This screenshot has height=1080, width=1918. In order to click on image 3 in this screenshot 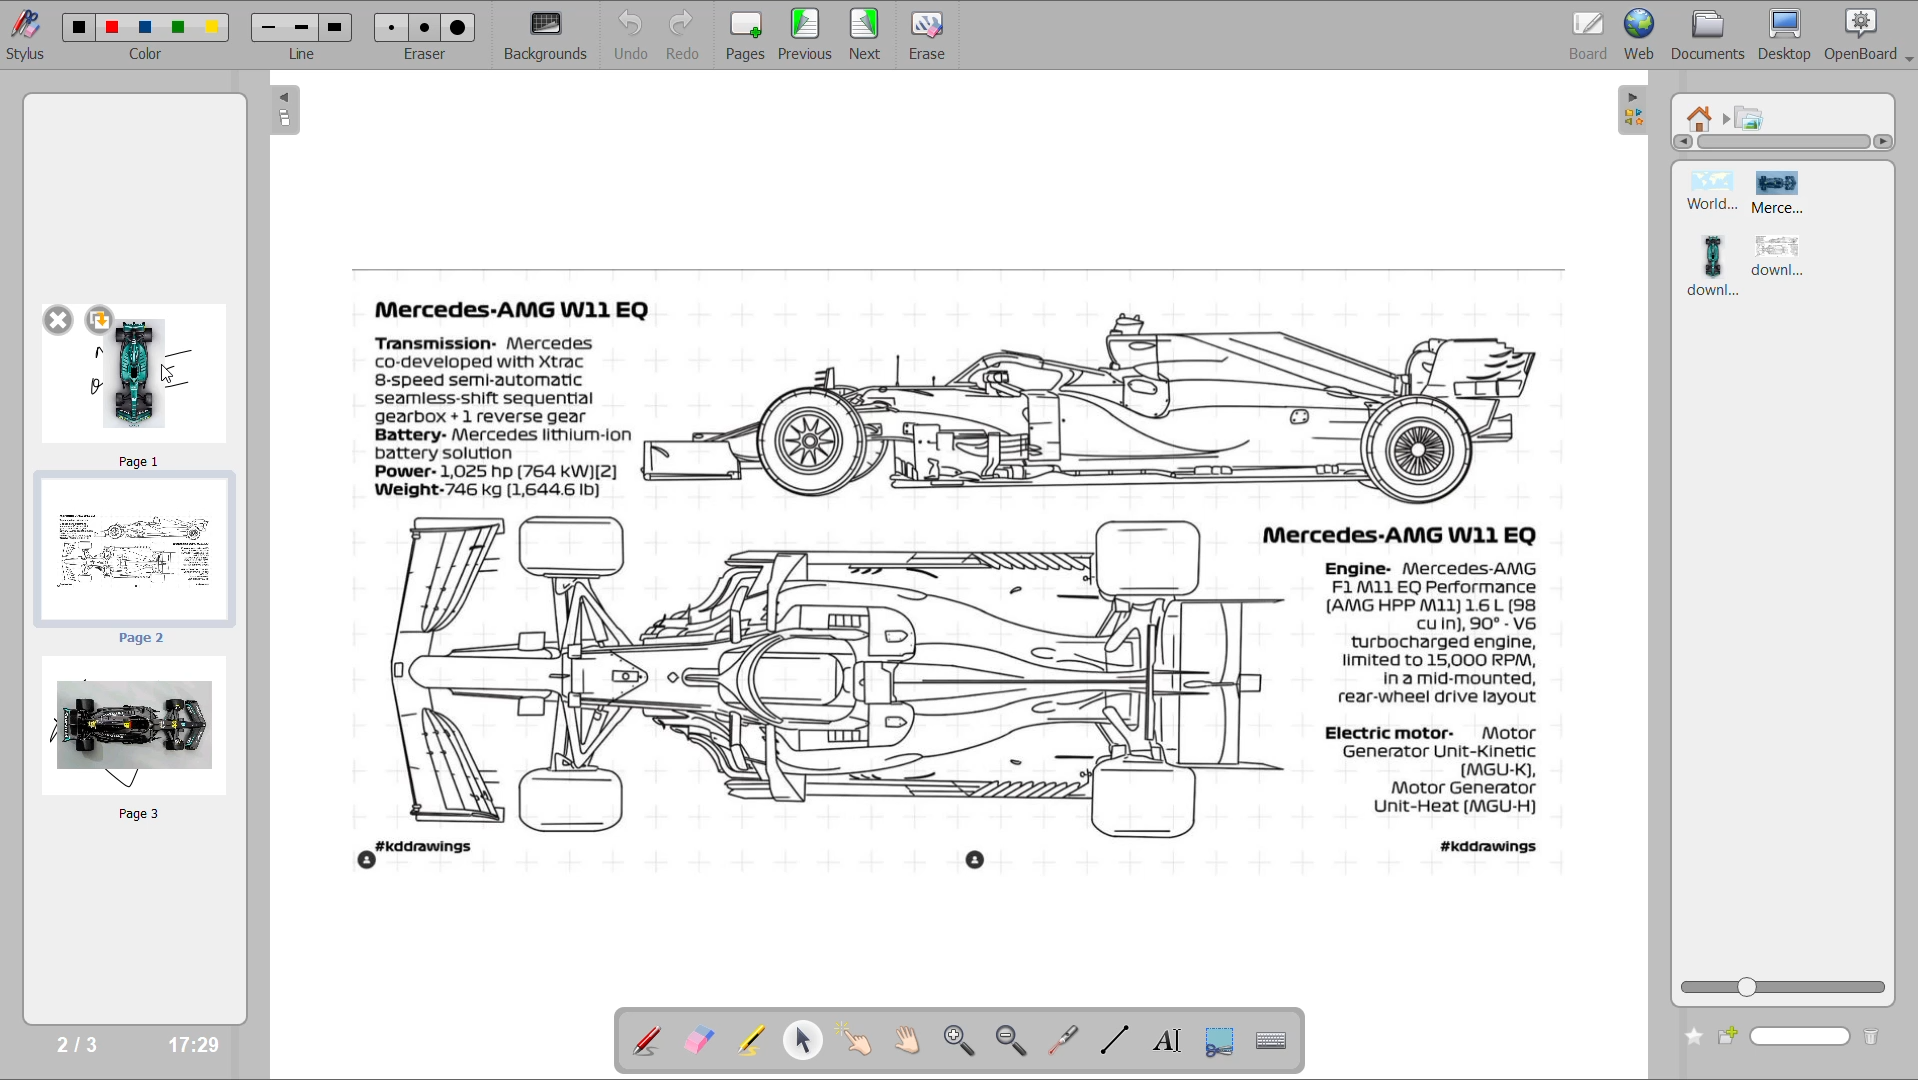, I will do `click(1712, 266)`.